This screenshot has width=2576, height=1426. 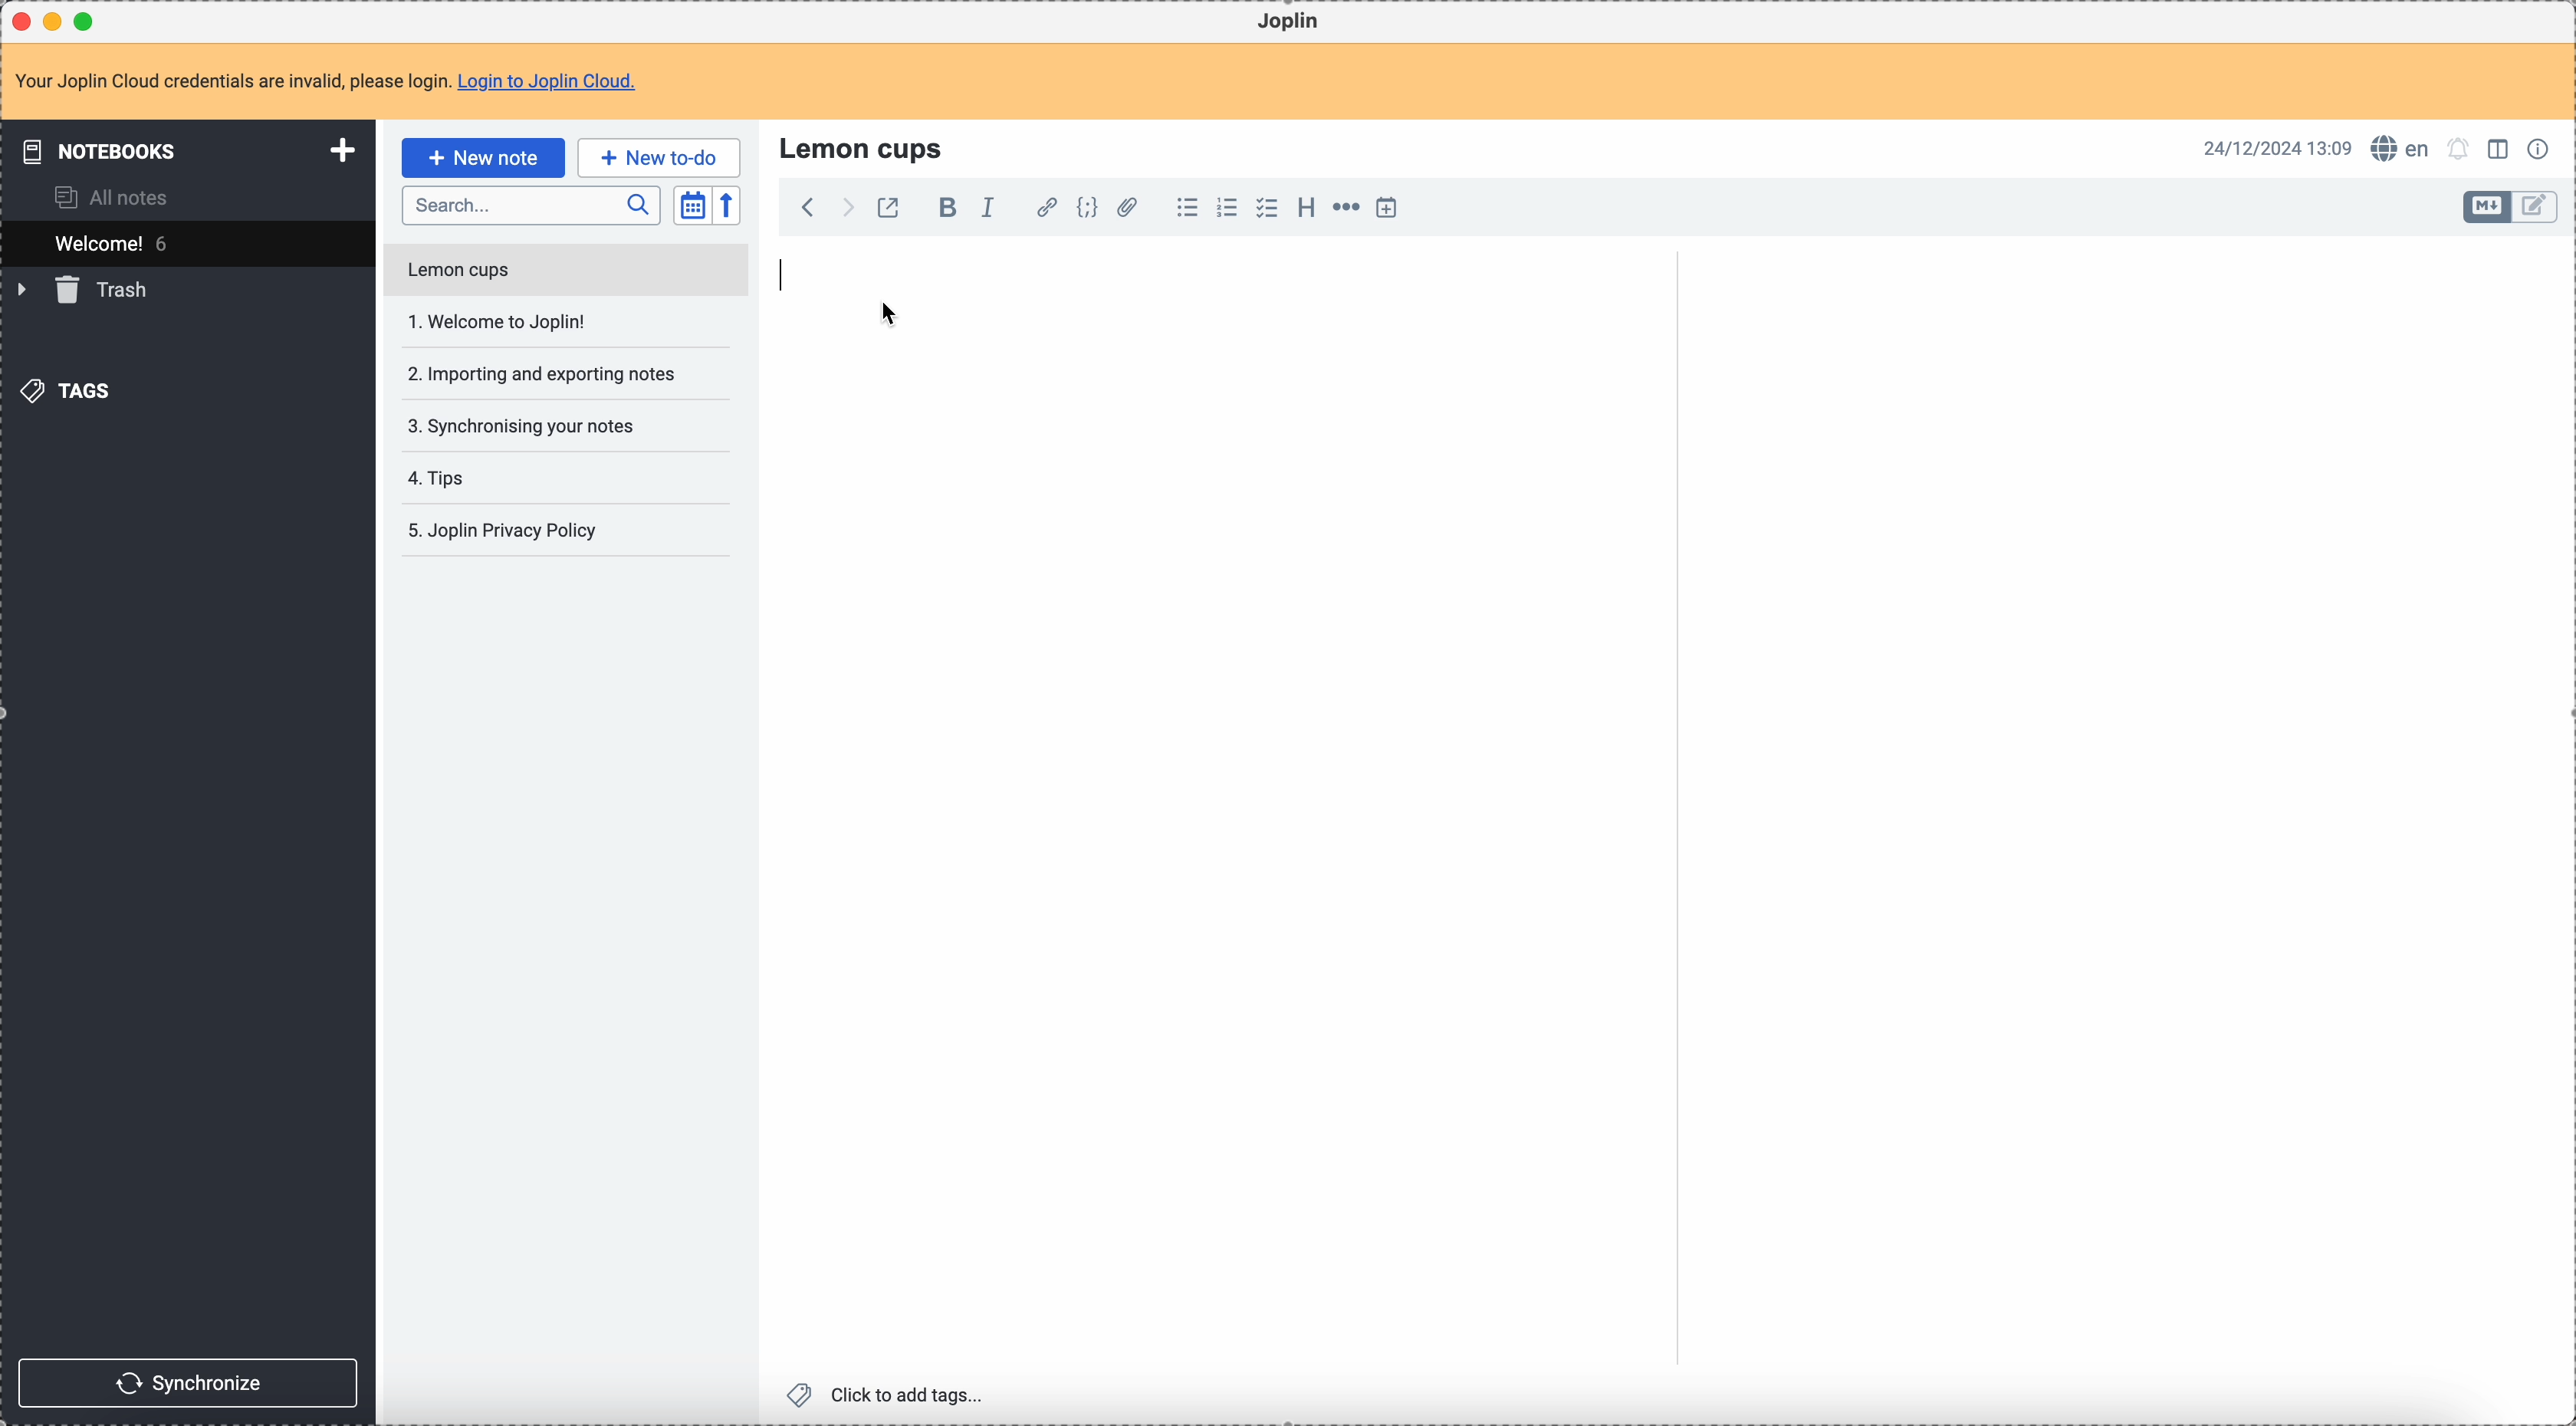 What do you see at coordinates (1288, 22) in the screenshot?
I see `Joplin` at bounding box center [1288, 22].